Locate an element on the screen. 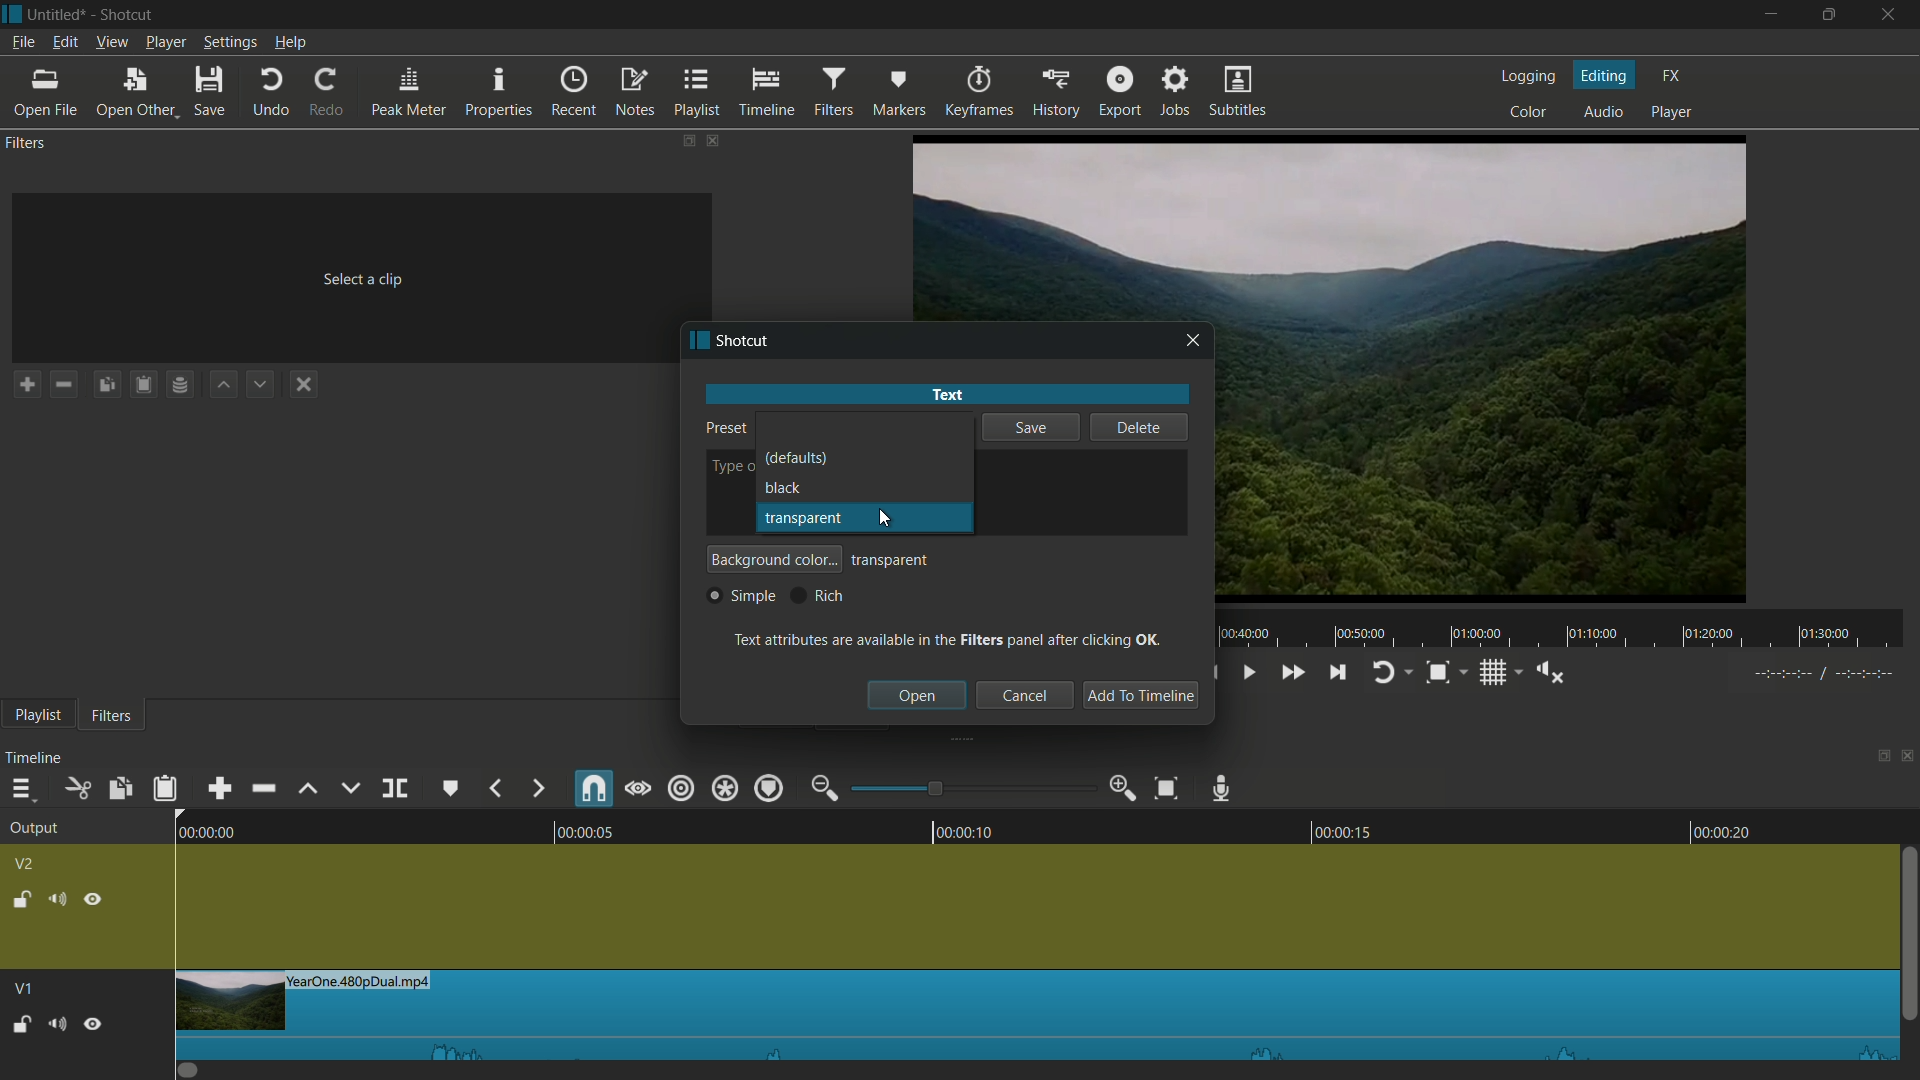 The height and width of the screenshot is (1080, 1920). defaults is located at coordinates (797, 458).